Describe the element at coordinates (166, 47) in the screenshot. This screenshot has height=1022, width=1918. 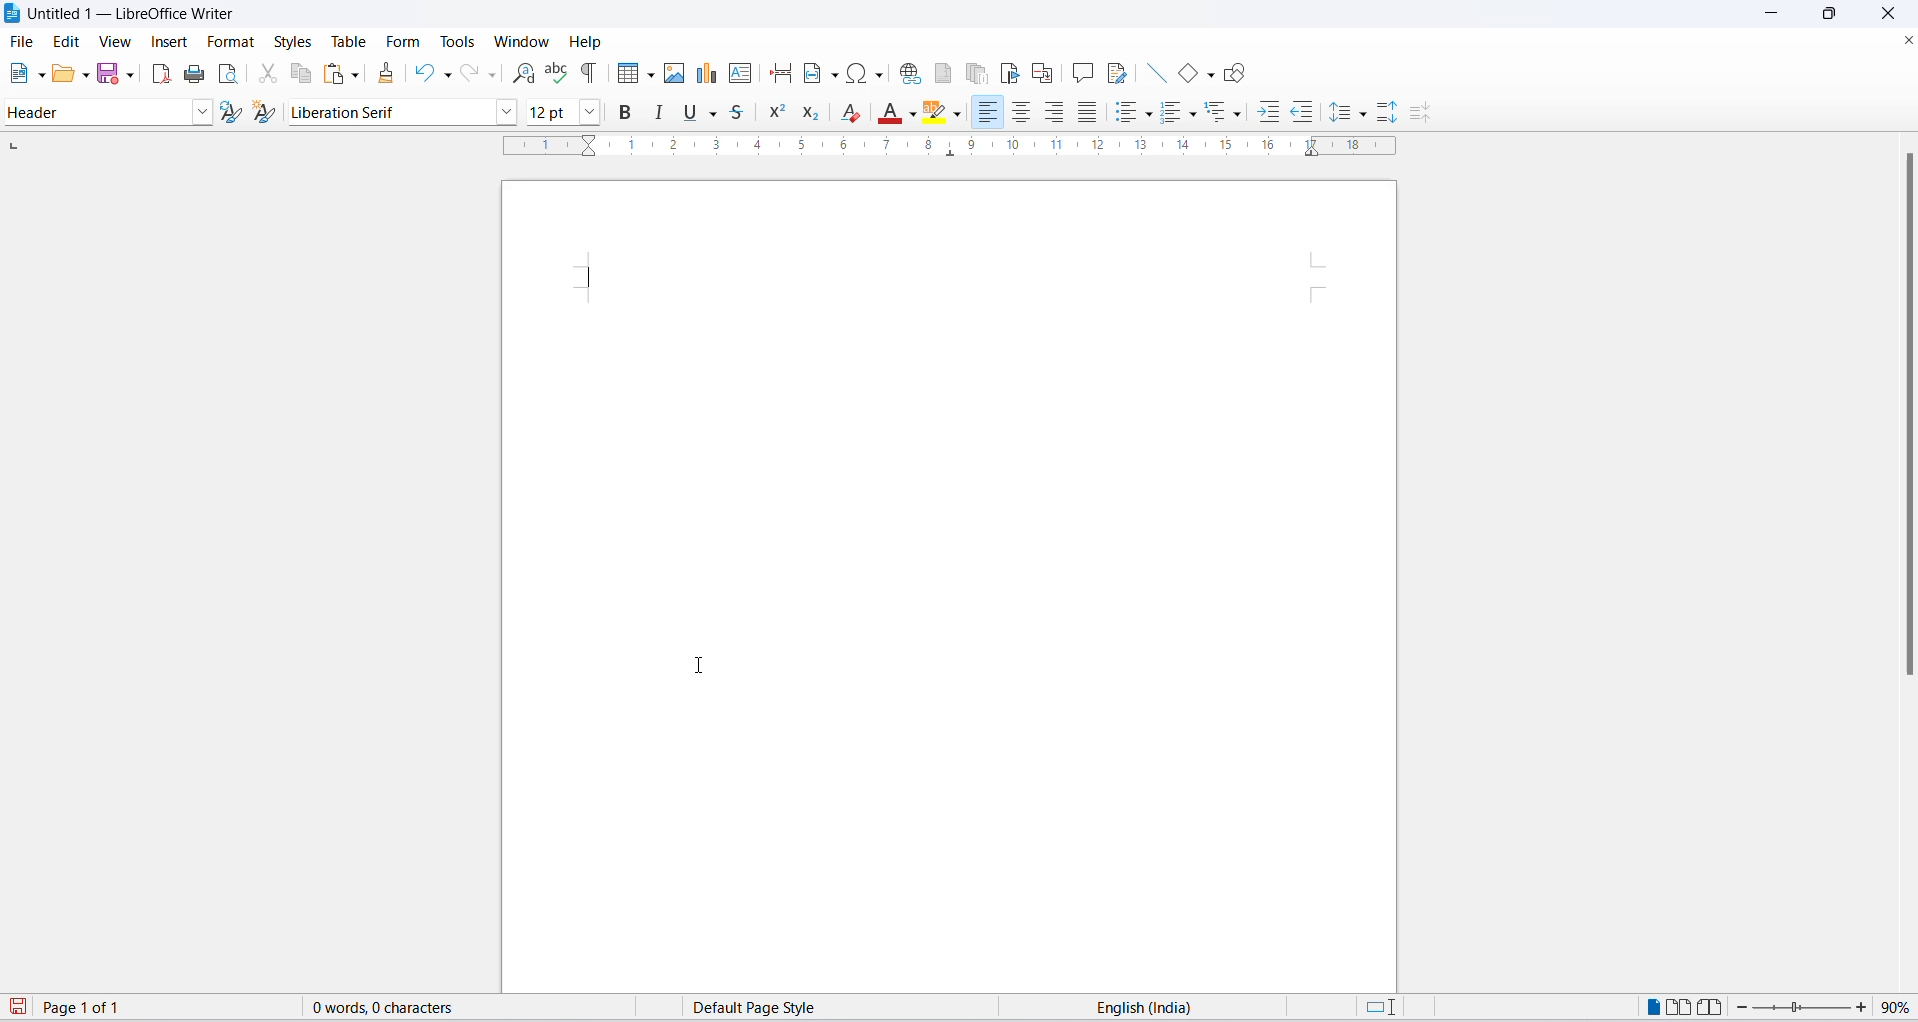
I see `cursor` at that location.